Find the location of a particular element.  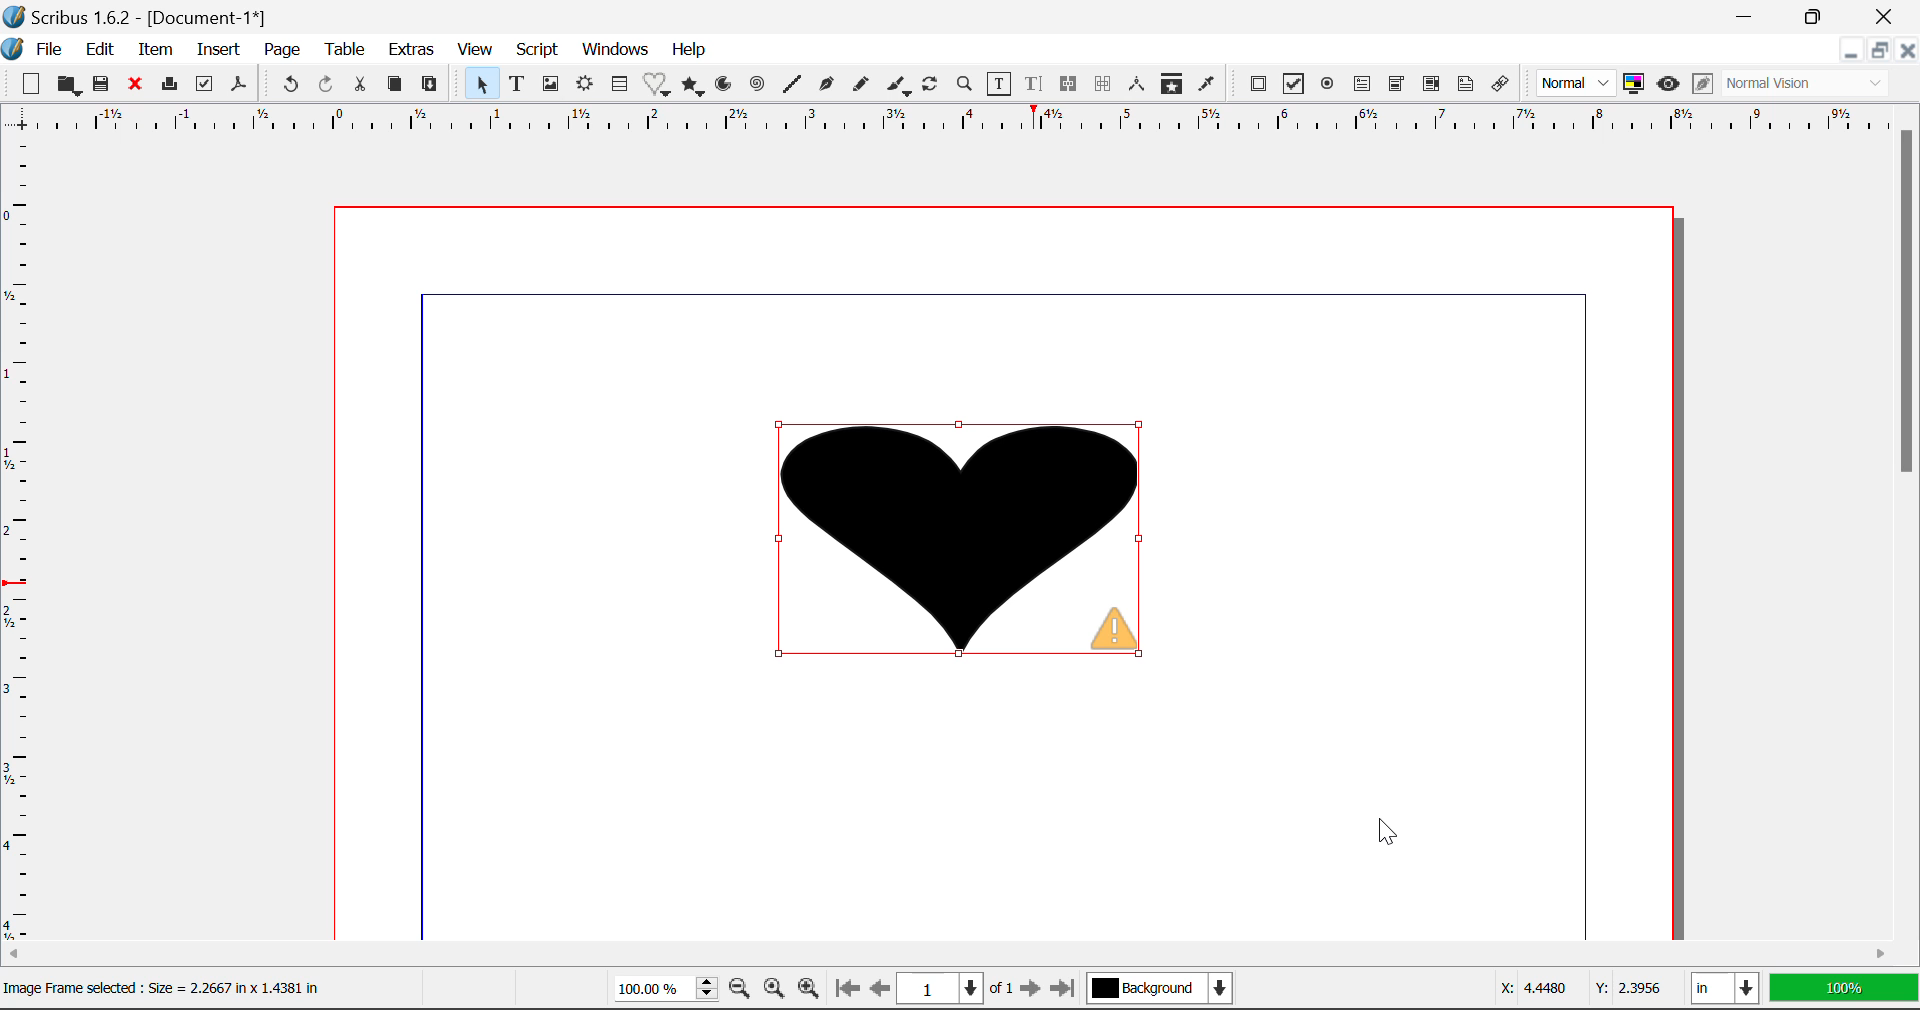

Save is located at coordinates (107, 87).